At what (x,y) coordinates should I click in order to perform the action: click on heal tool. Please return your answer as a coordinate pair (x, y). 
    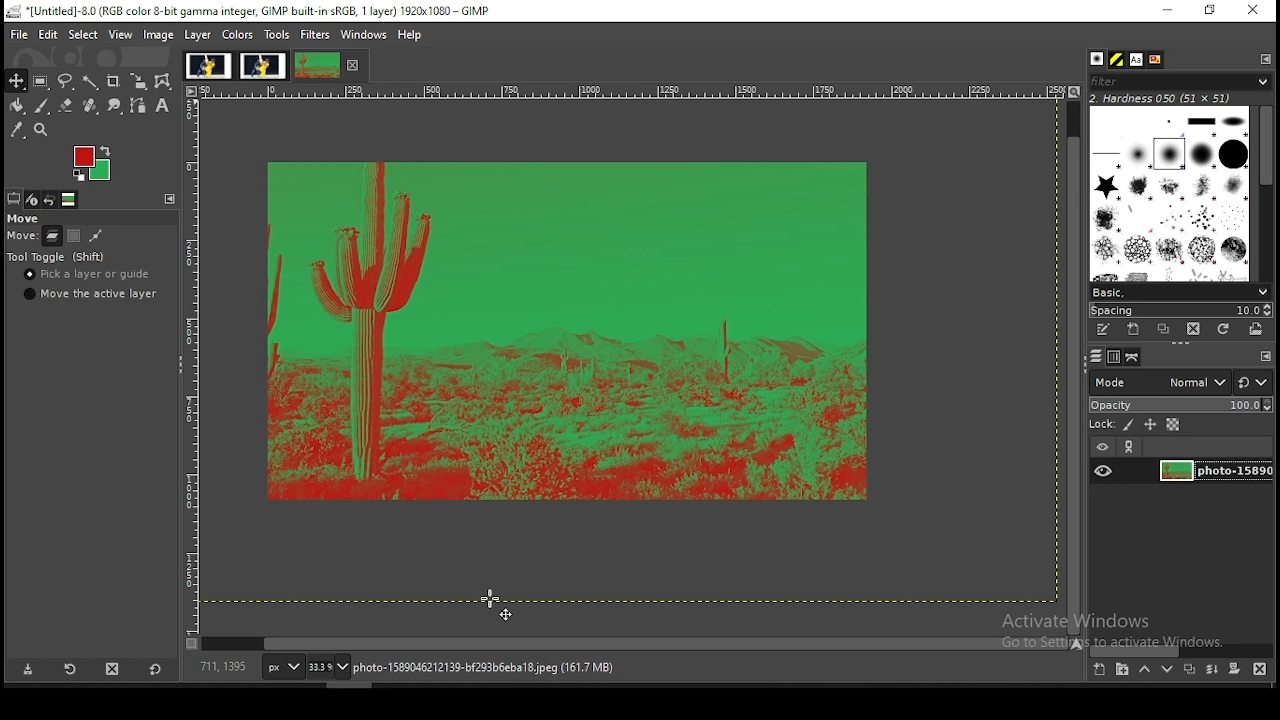
    Looking at the image, I should click on (93, 105).